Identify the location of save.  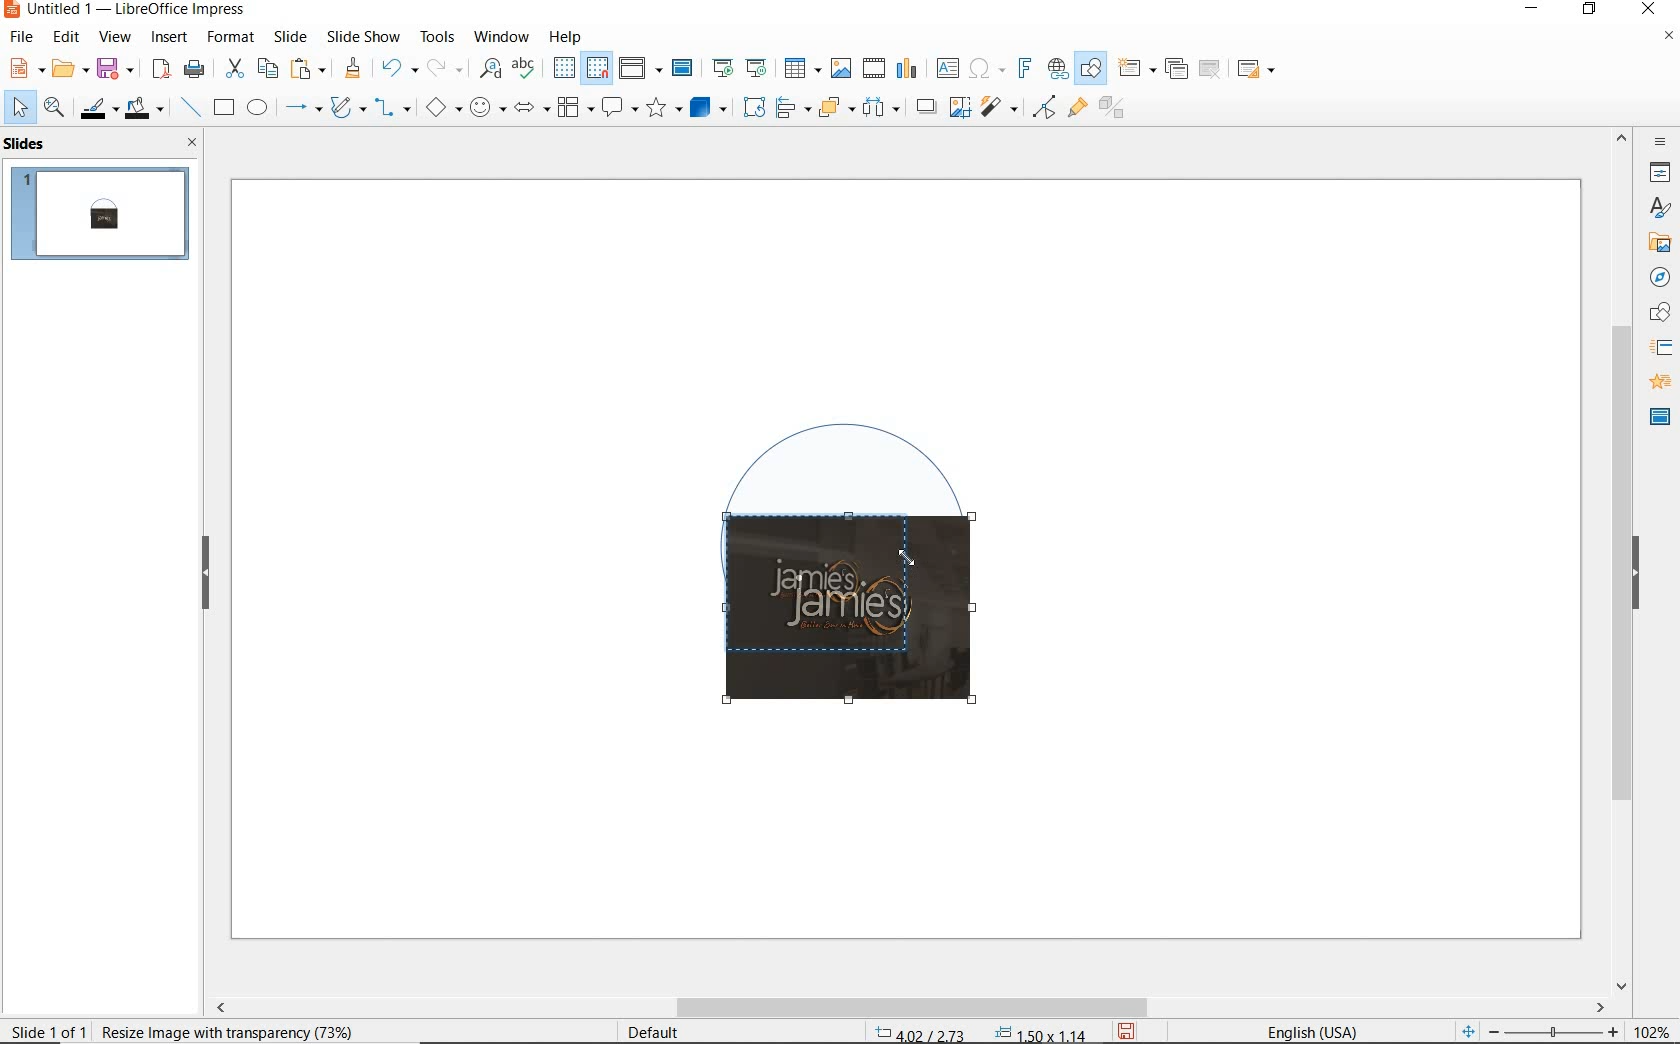
(115, 67).